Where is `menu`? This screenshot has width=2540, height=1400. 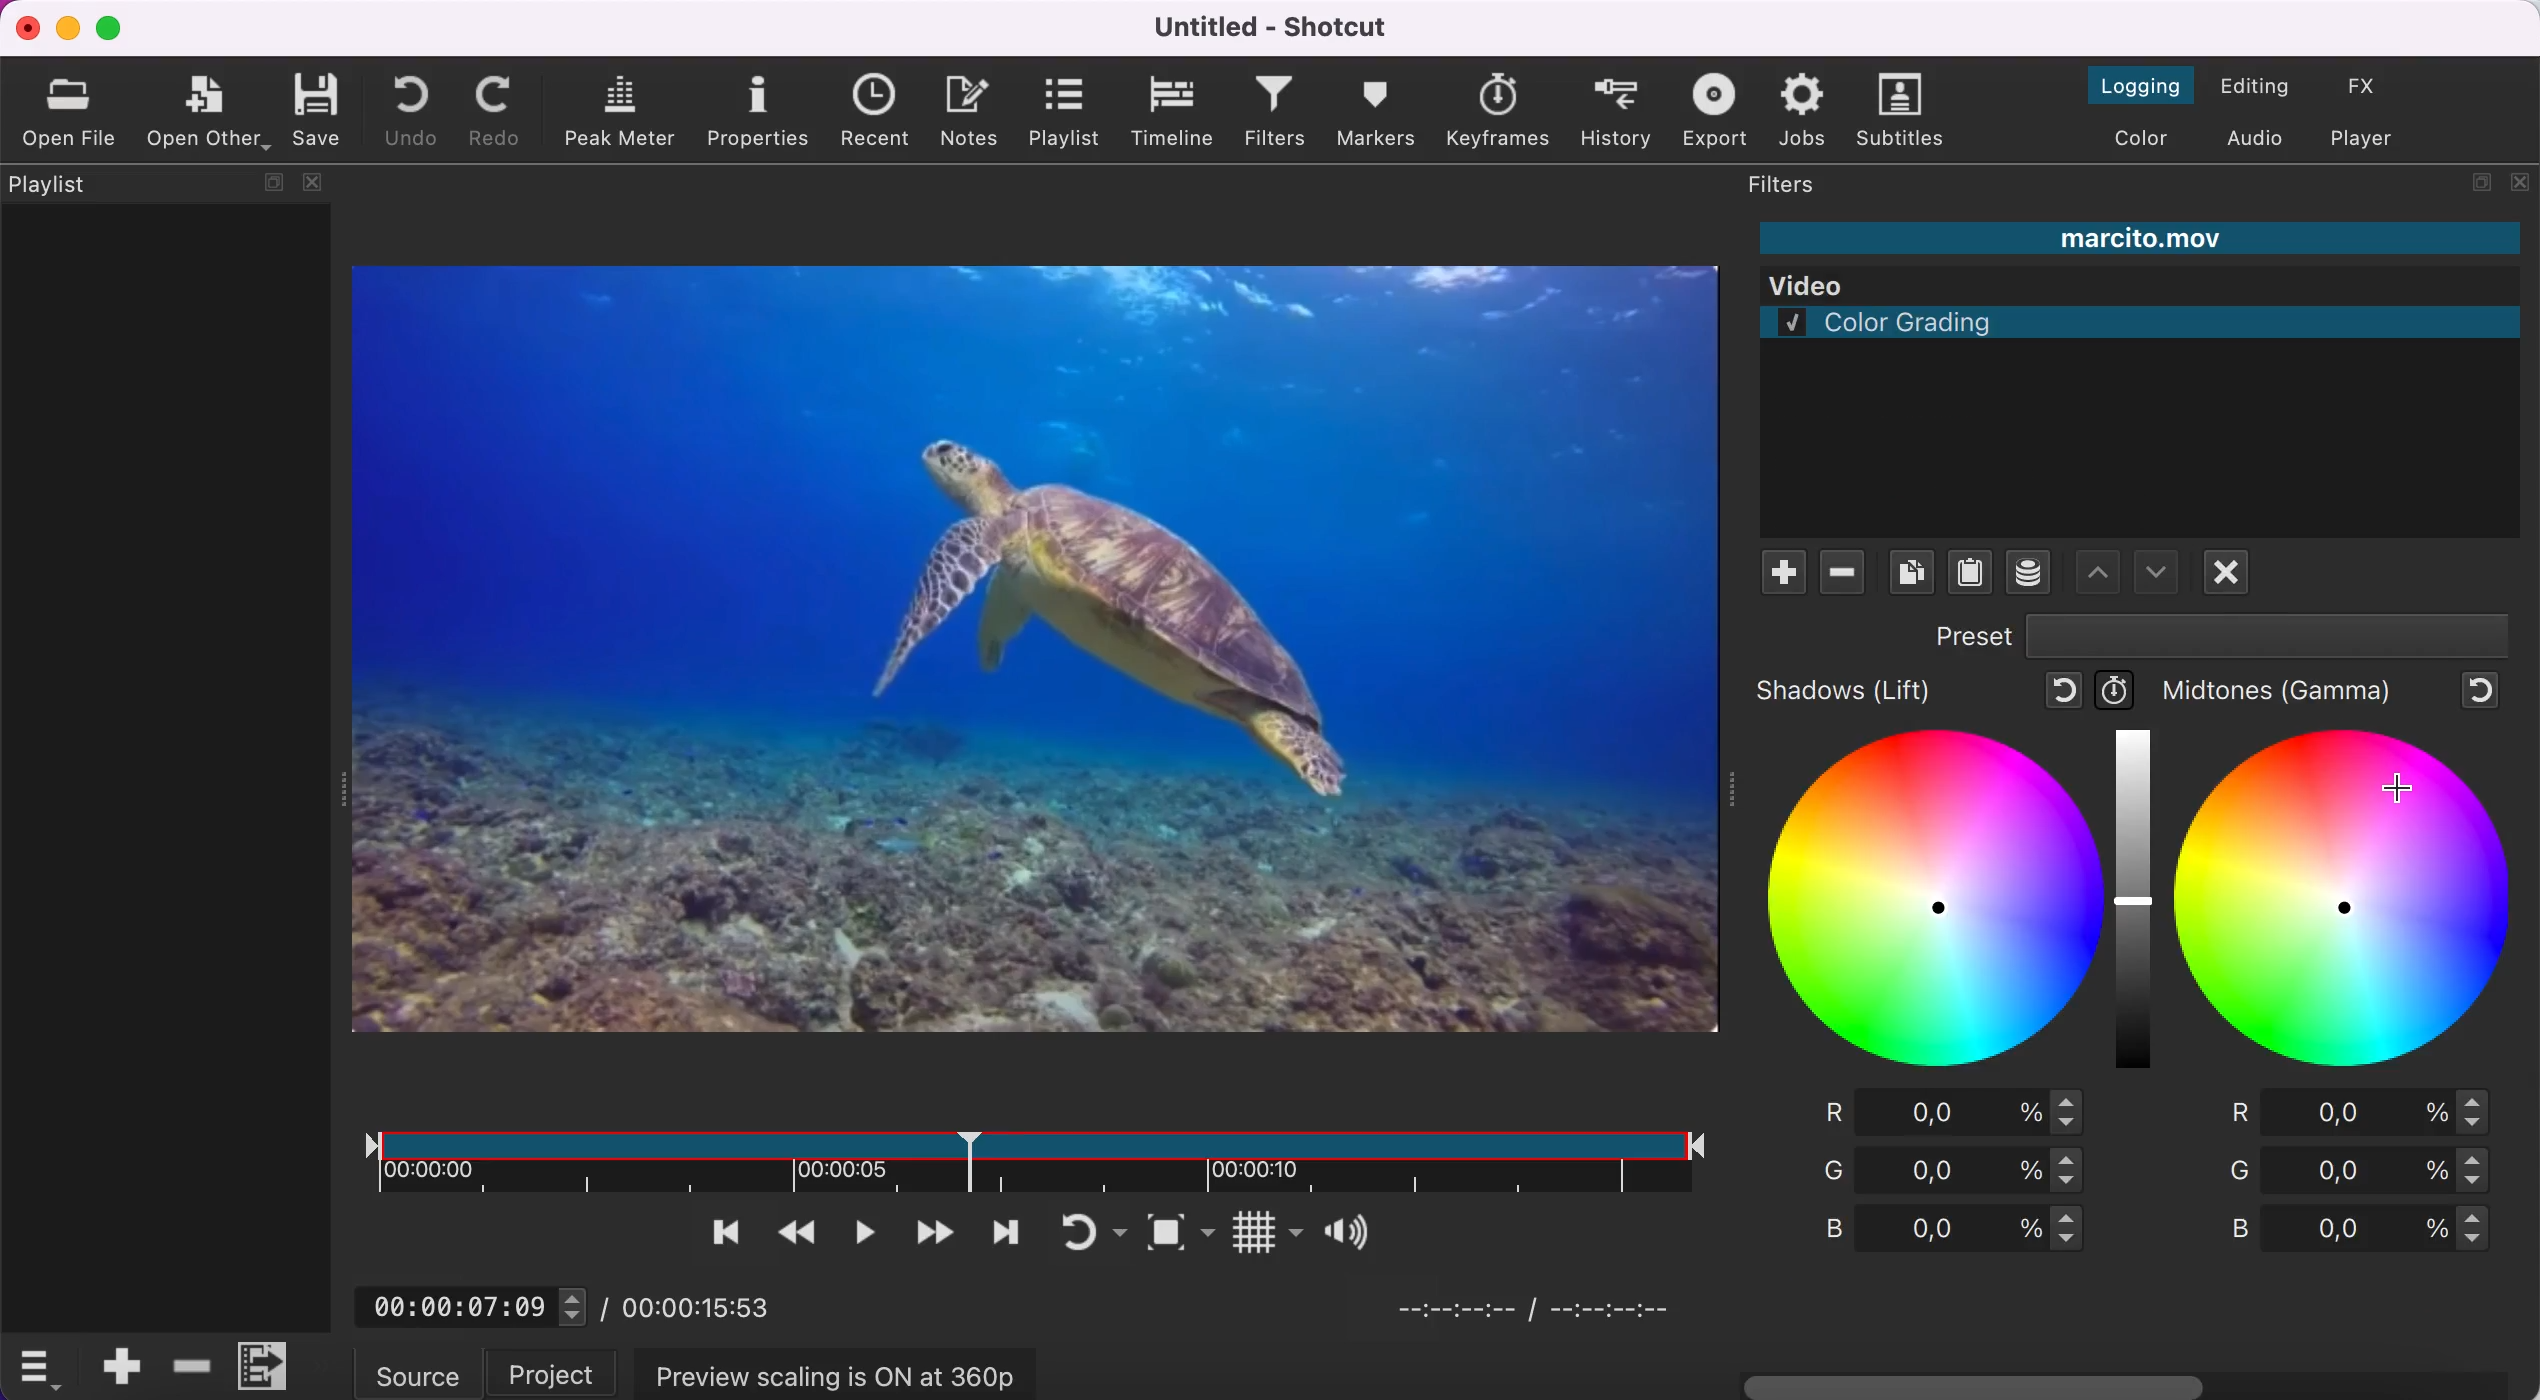 menu is located at coordinates (268, 1364).